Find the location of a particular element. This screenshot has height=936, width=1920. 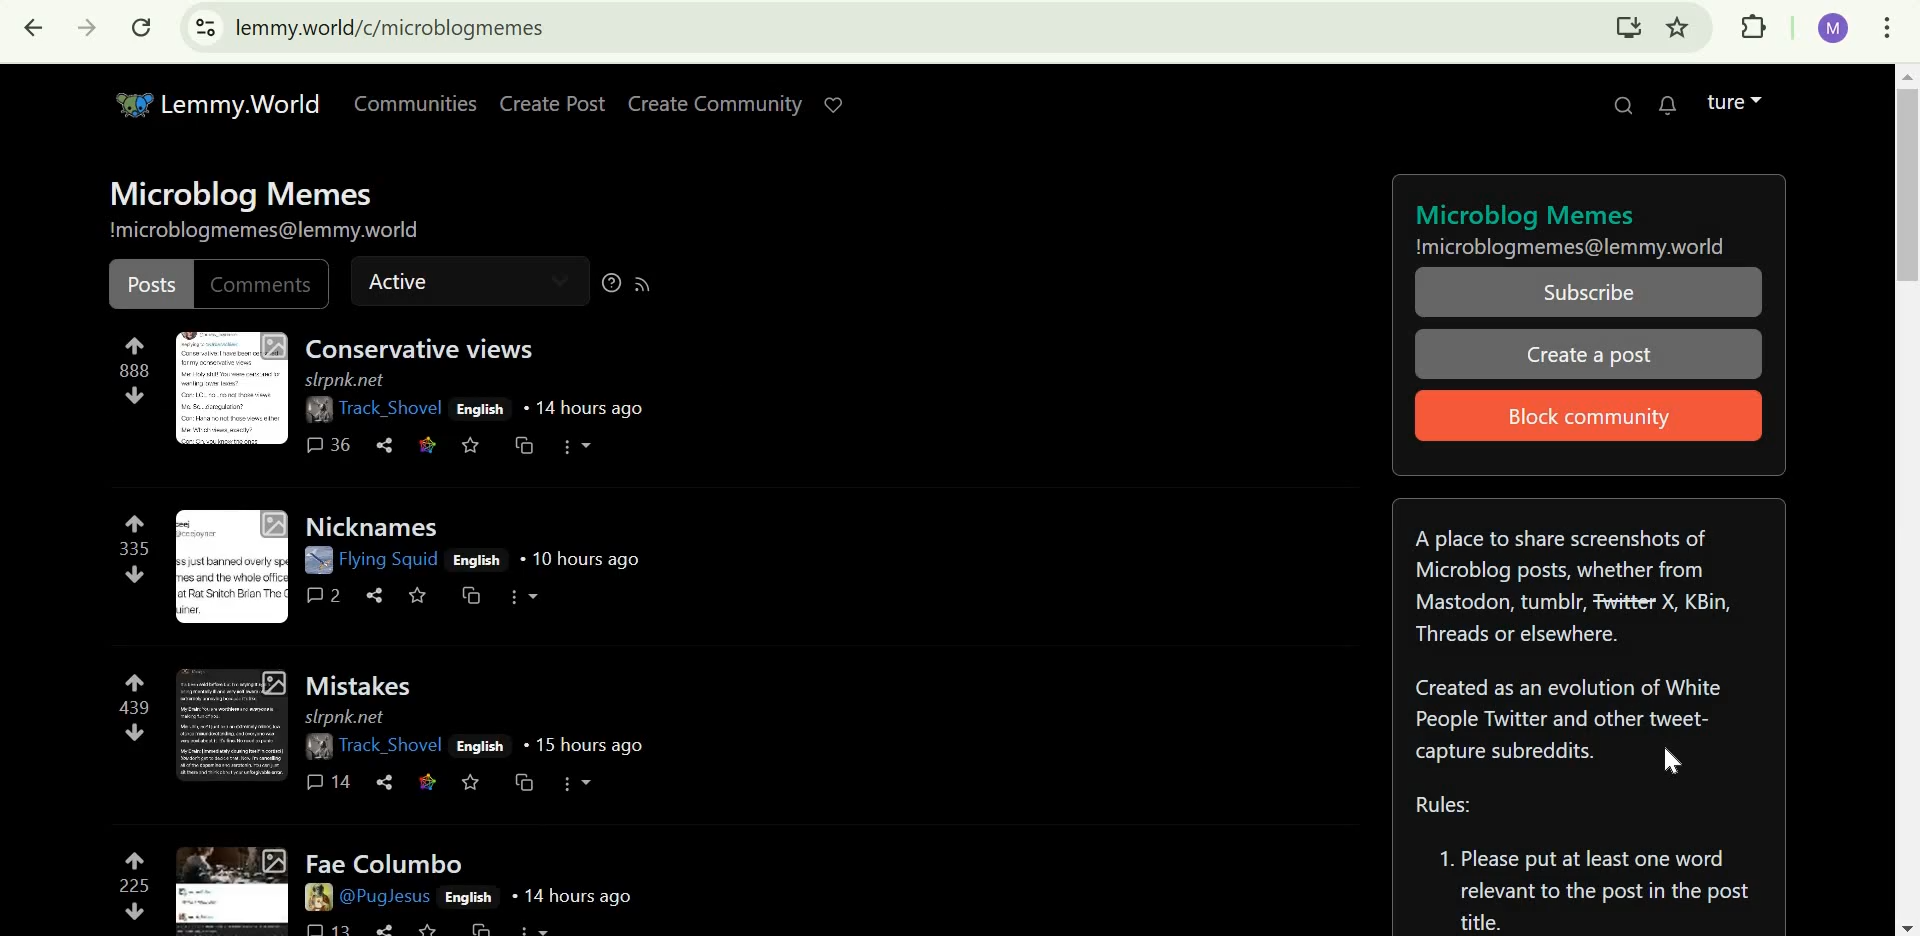

Comments is located at coordinates (260, 284).